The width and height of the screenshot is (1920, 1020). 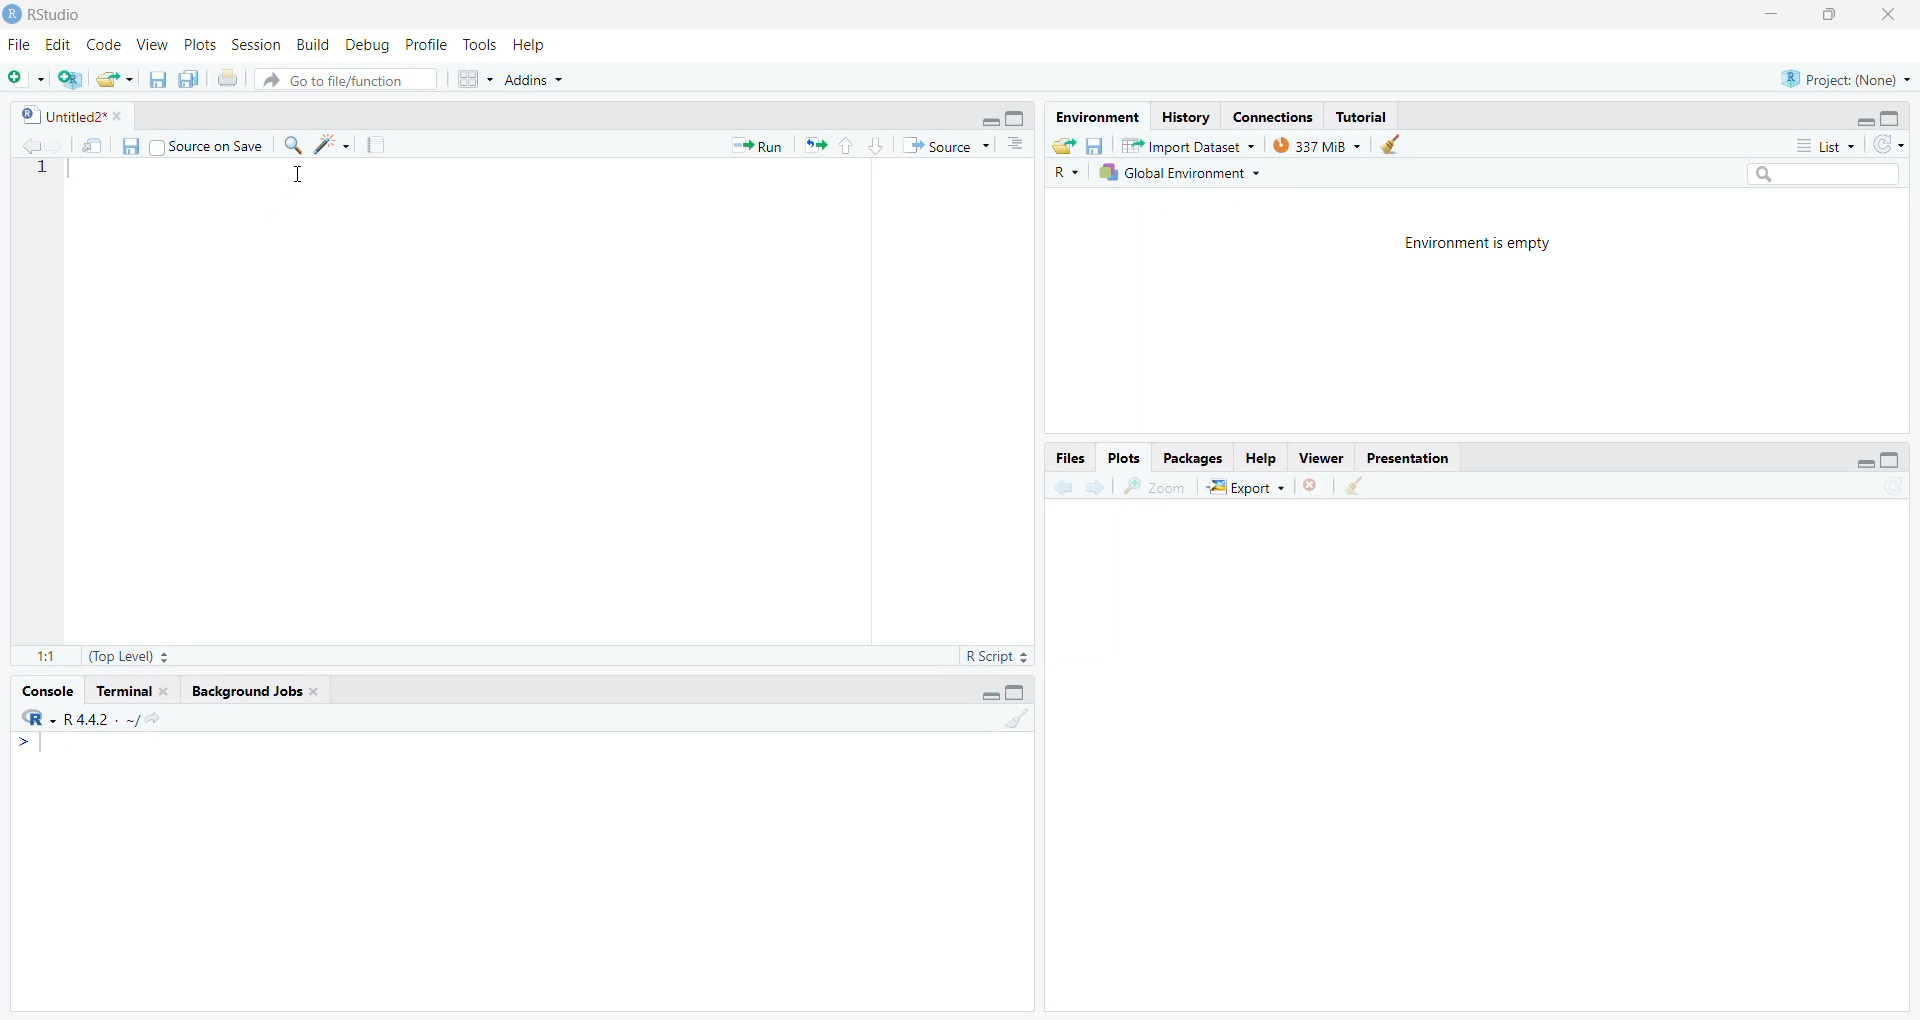 What do you see at coordinates (253, 692) in the screenshot?
I see `background Jobs` at bounding box center [253, 692].